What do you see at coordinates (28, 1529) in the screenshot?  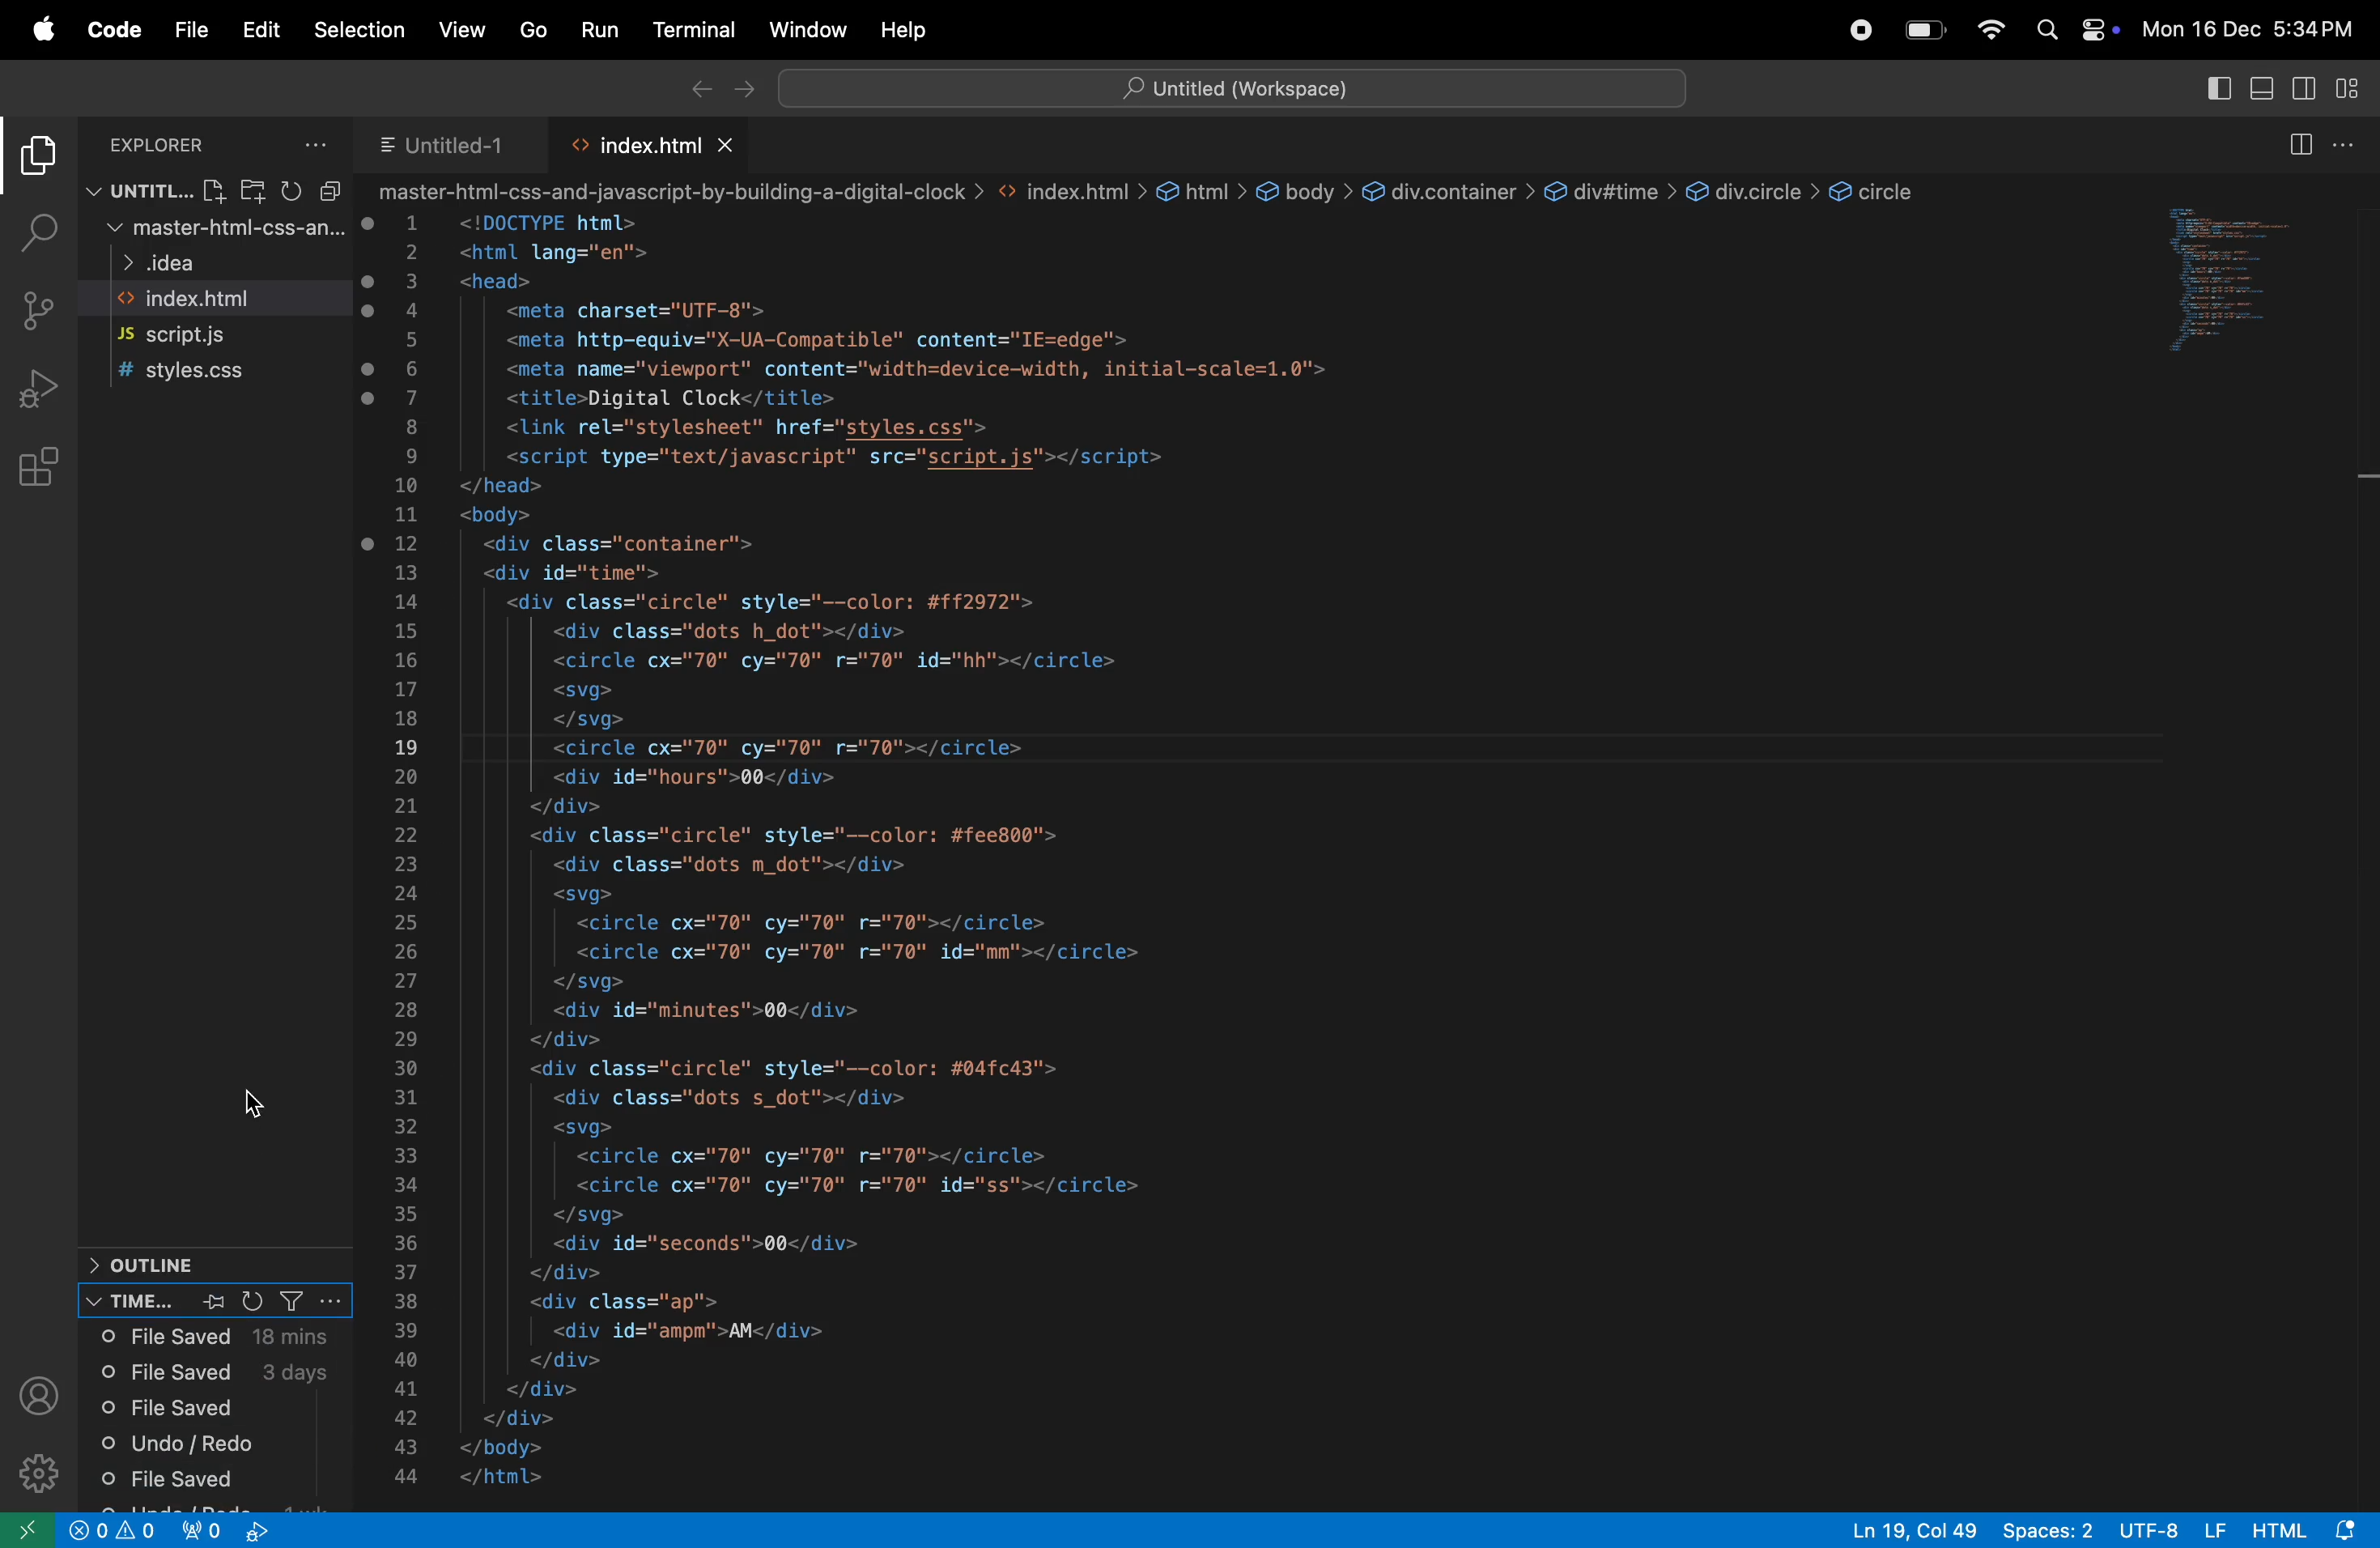 I see `open window` at bounding box center [28, 1529].